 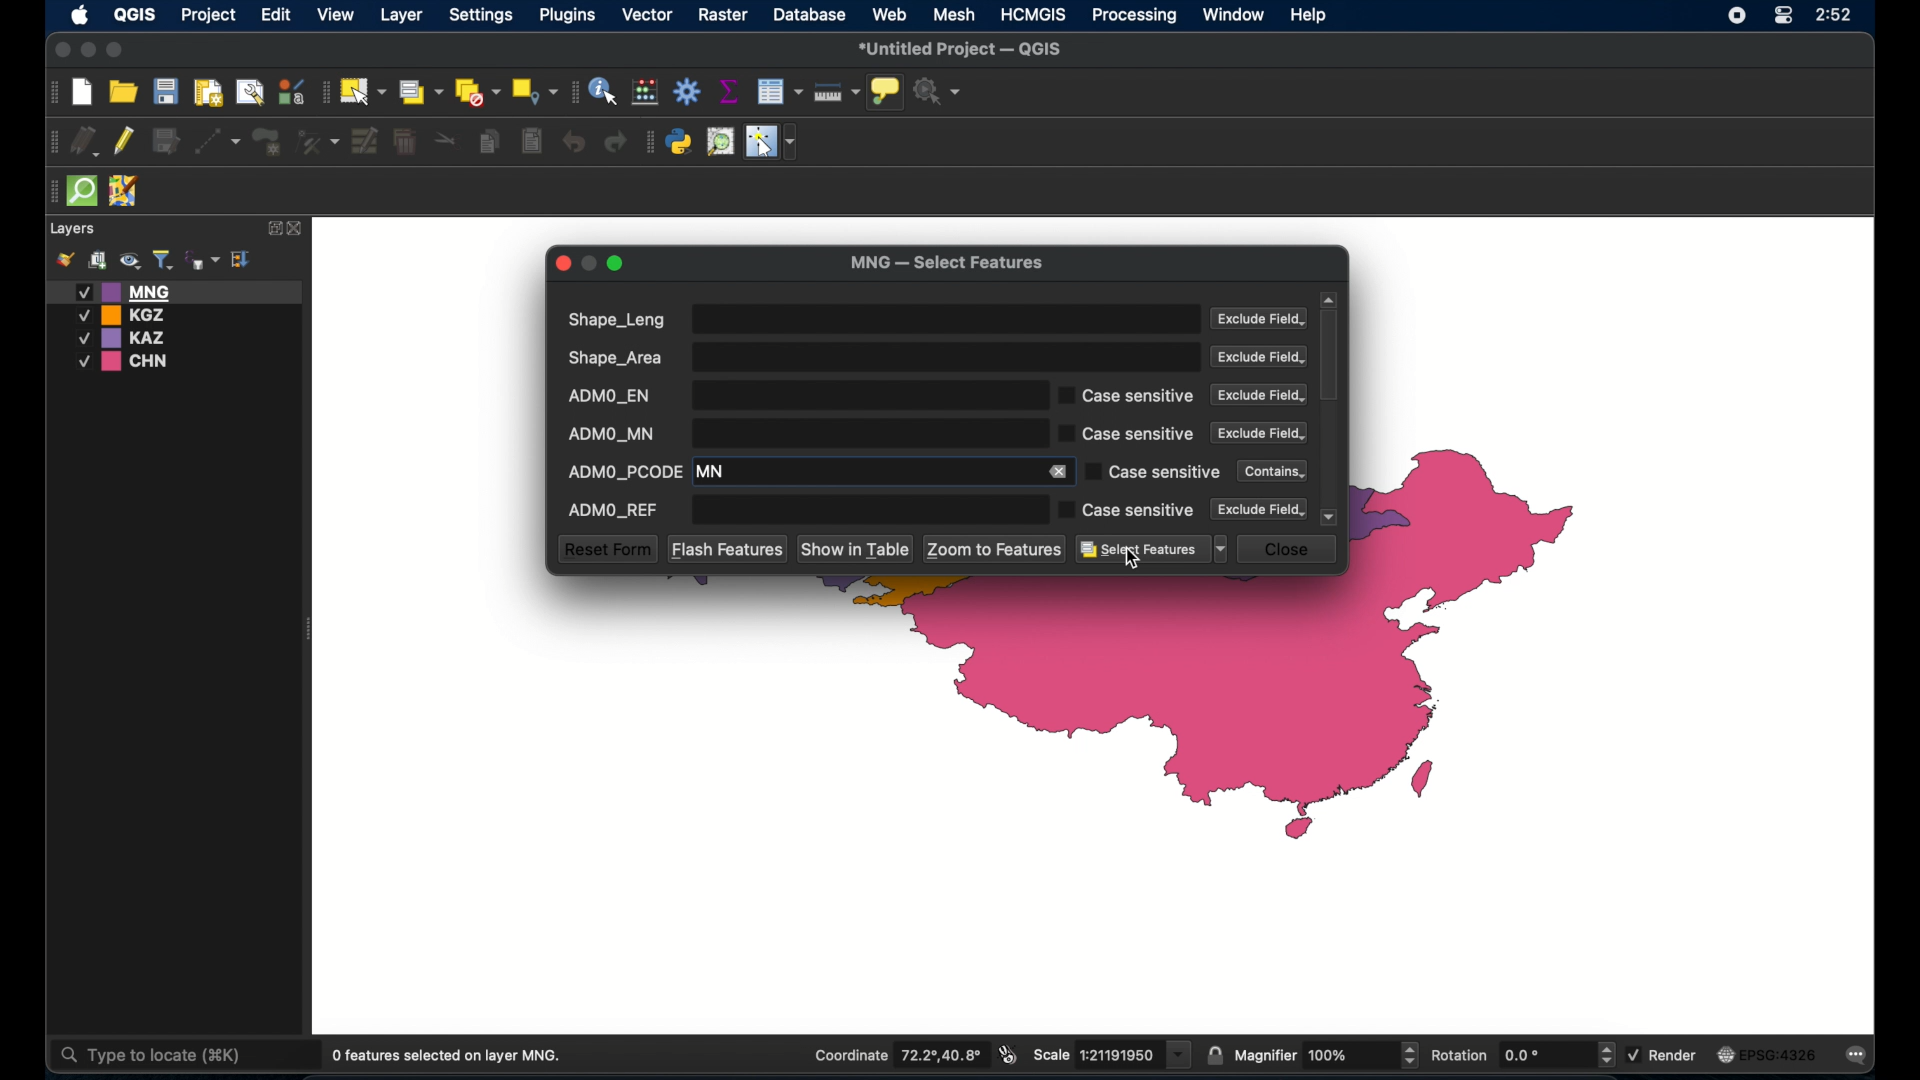 What do you see at coordinates (116, 51) in the screenshot?
I see `maximize` at bounding box center [116, 51].